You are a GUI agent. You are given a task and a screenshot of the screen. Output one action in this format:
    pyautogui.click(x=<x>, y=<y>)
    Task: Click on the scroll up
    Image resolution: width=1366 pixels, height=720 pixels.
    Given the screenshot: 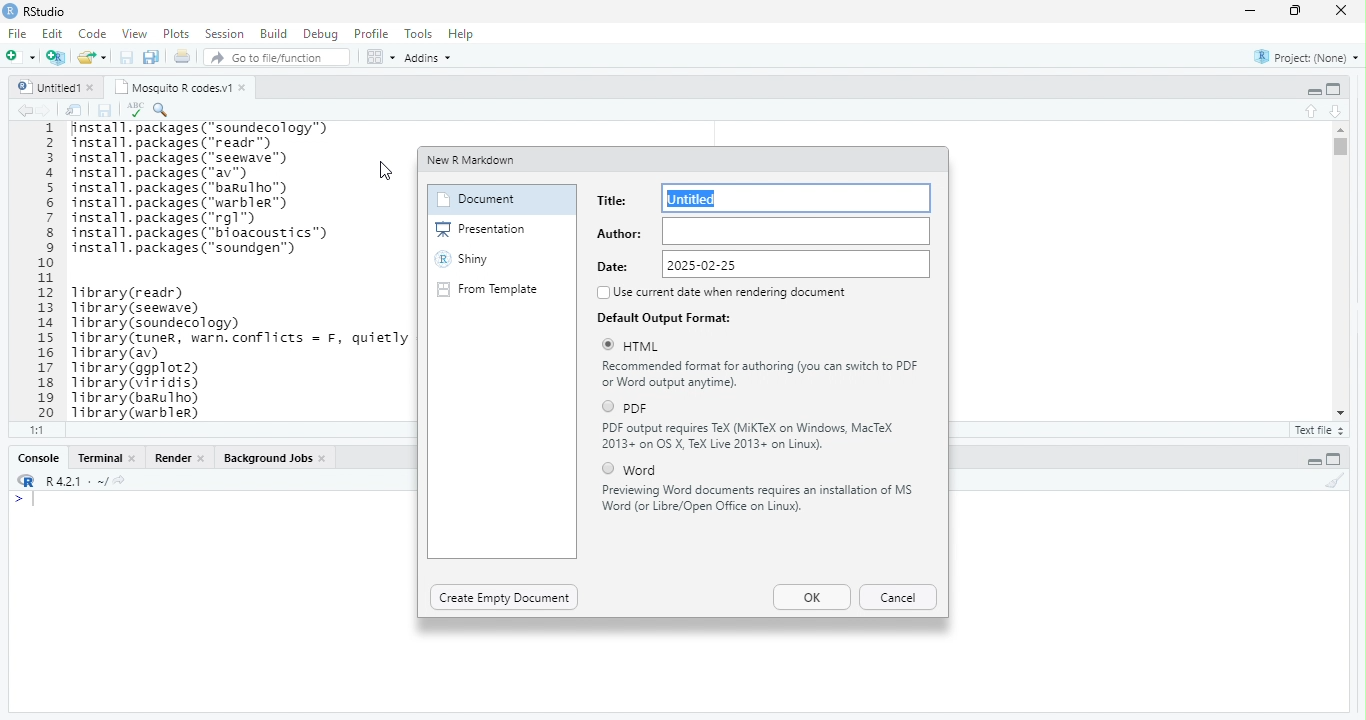 What is the action you would take?
    pyautogui.click(x=1342, y=130)
    